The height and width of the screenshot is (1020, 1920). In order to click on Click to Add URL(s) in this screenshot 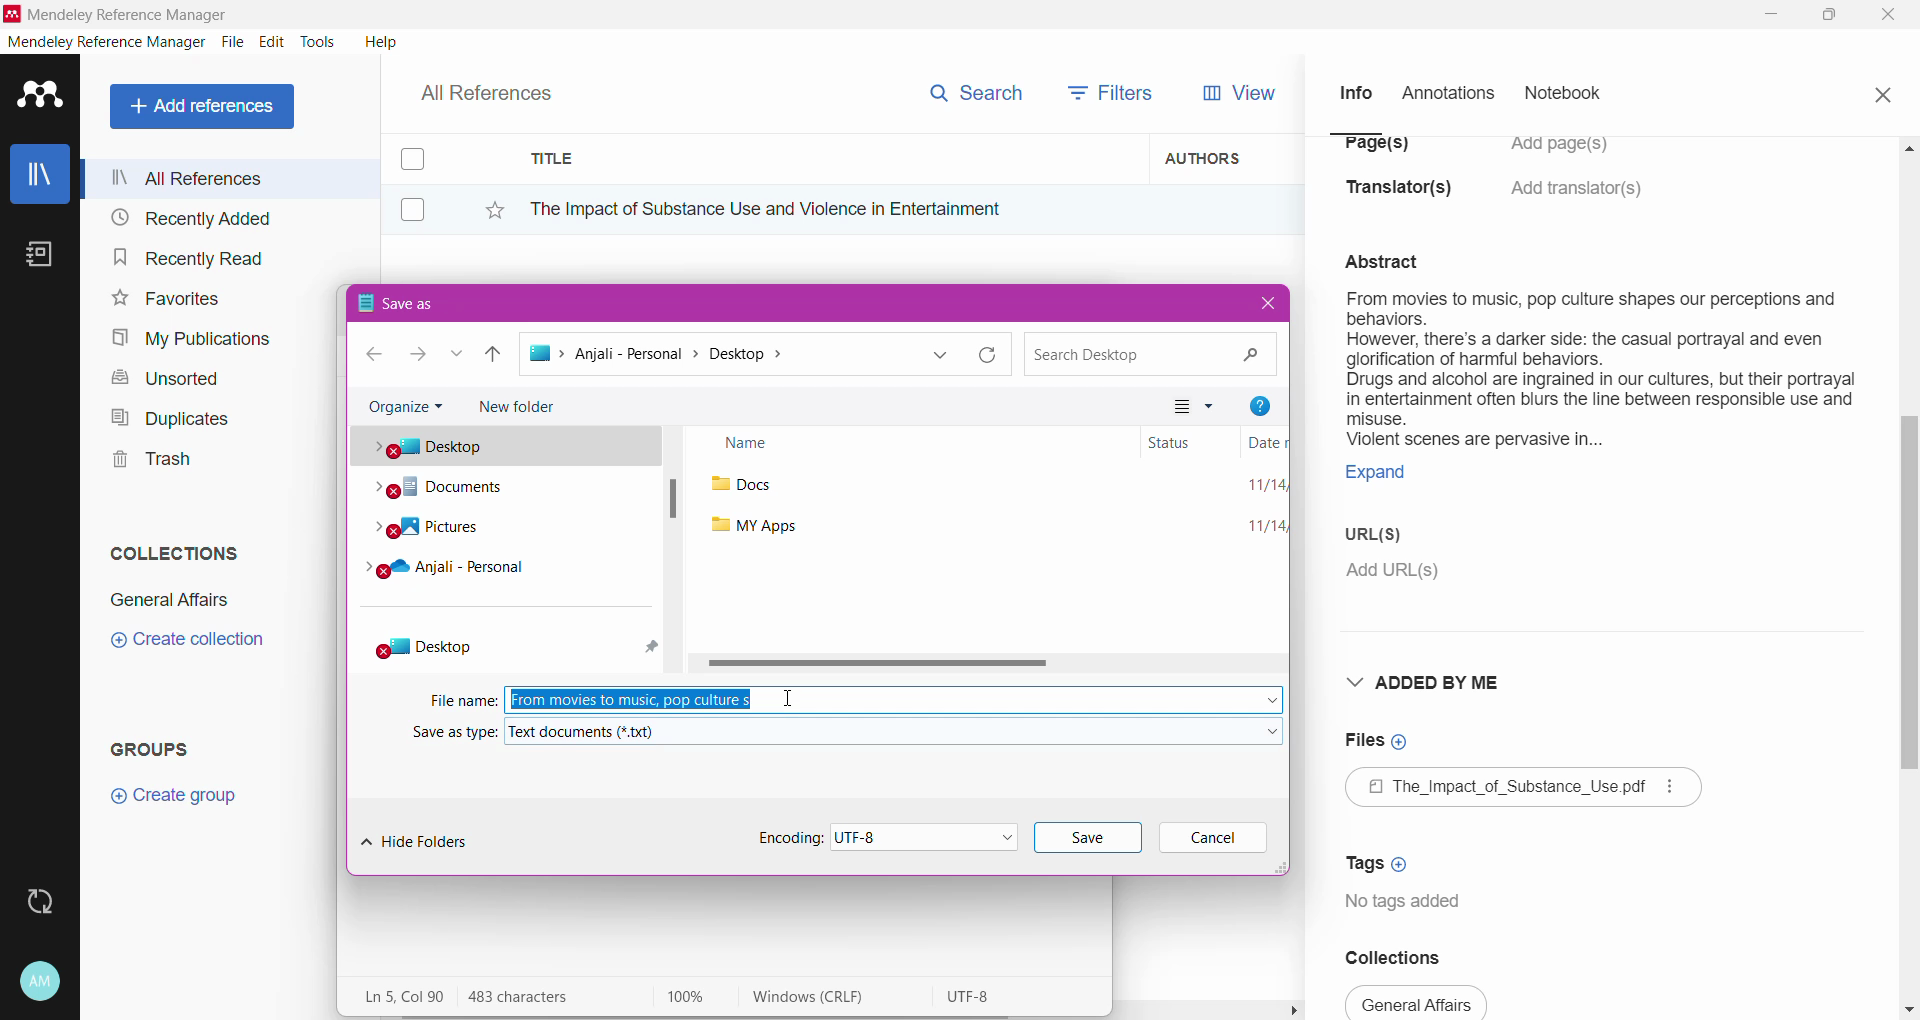, I will do `click(1395, 573)`.